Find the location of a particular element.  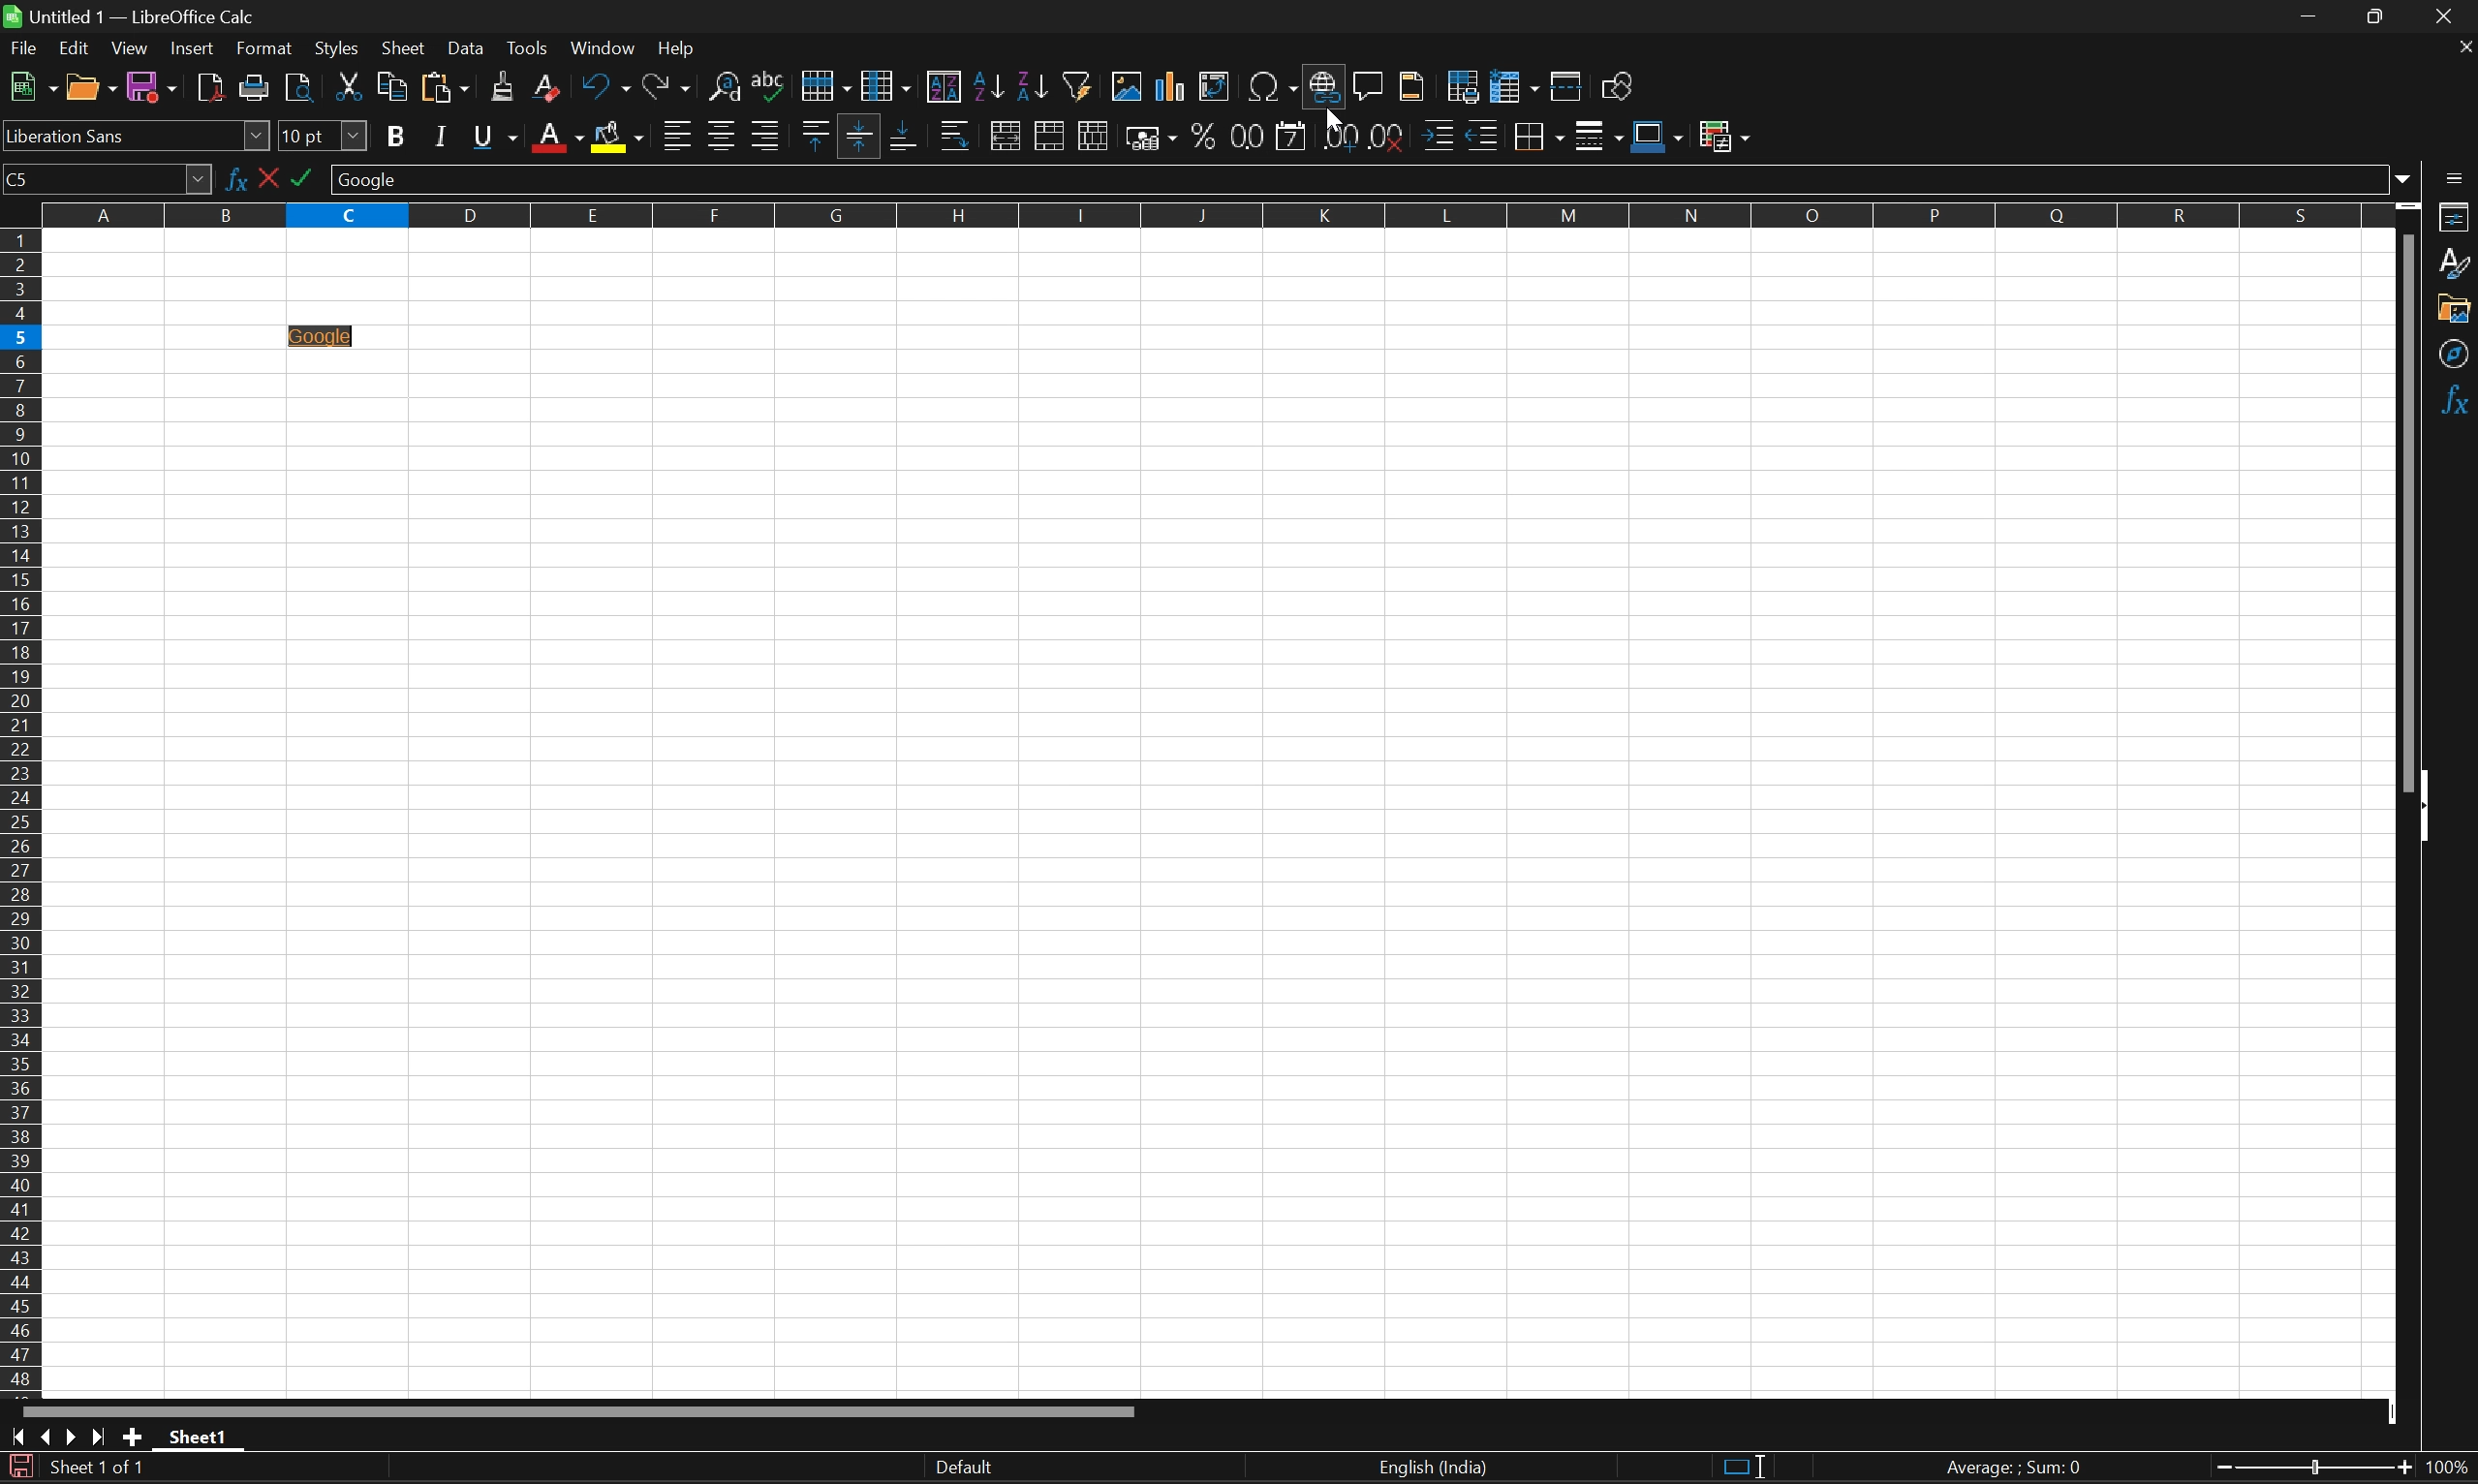

Scroll to previous sheet is located at coordinates (47, 1437).